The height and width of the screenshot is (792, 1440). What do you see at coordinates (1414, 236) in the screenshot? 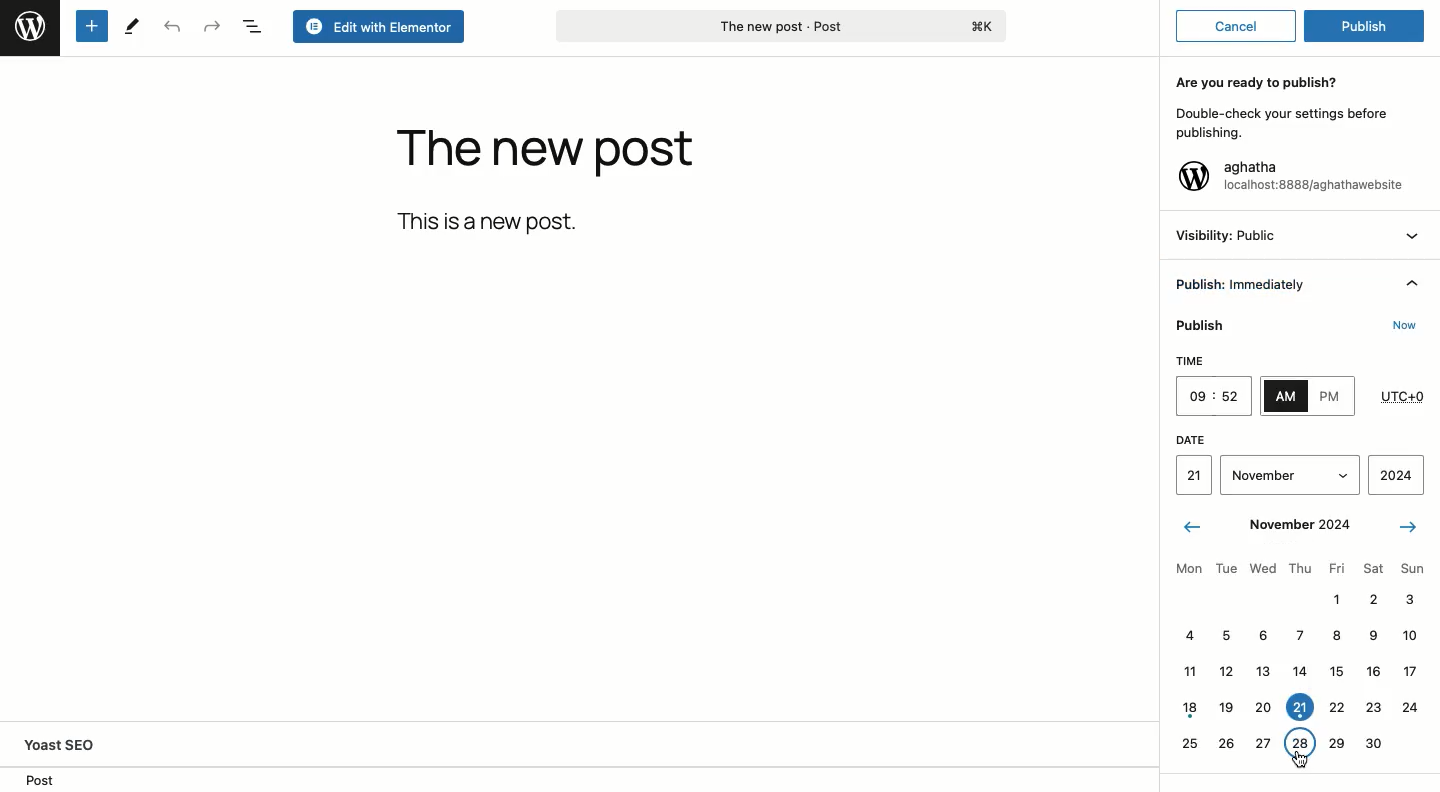
I see `Expand` at bounding box center [1414, 236].